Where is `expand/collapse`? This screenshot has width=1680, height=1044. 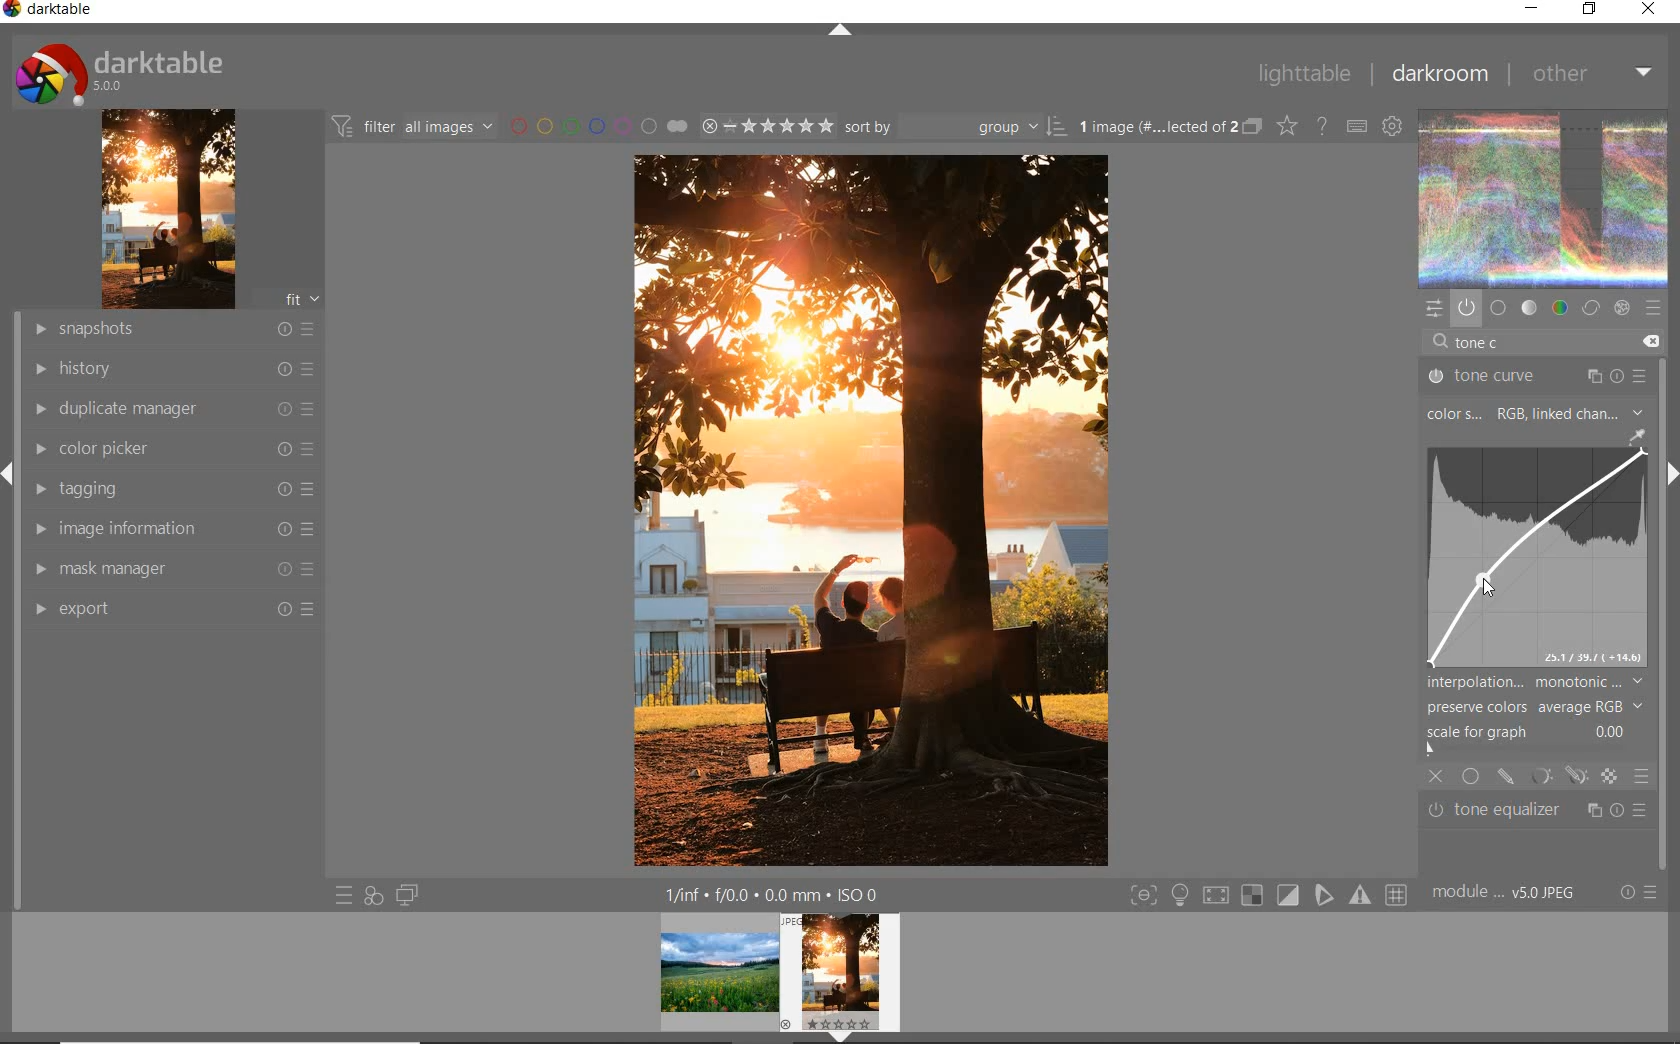
expand/collapse is located at coordinates (842, 34).